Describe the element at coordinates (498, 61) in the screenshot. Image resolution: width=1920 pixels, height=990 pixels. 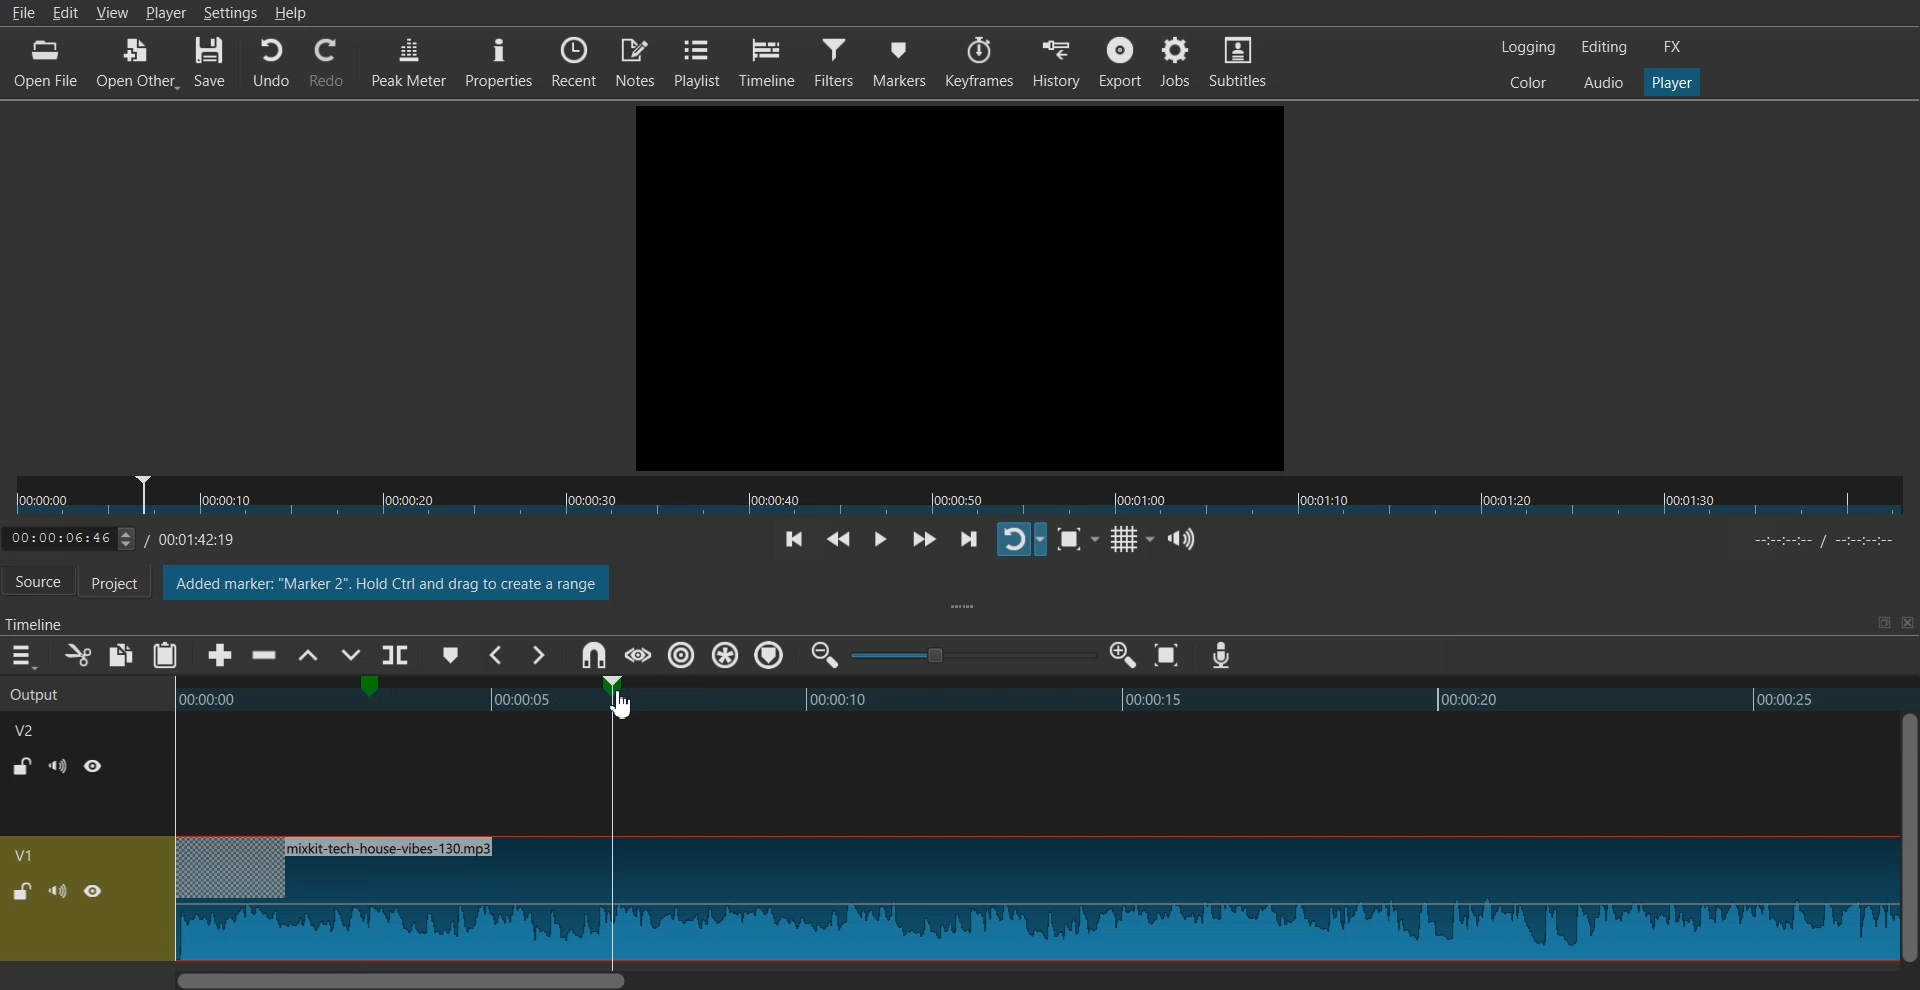
I see `Properties` at that location.